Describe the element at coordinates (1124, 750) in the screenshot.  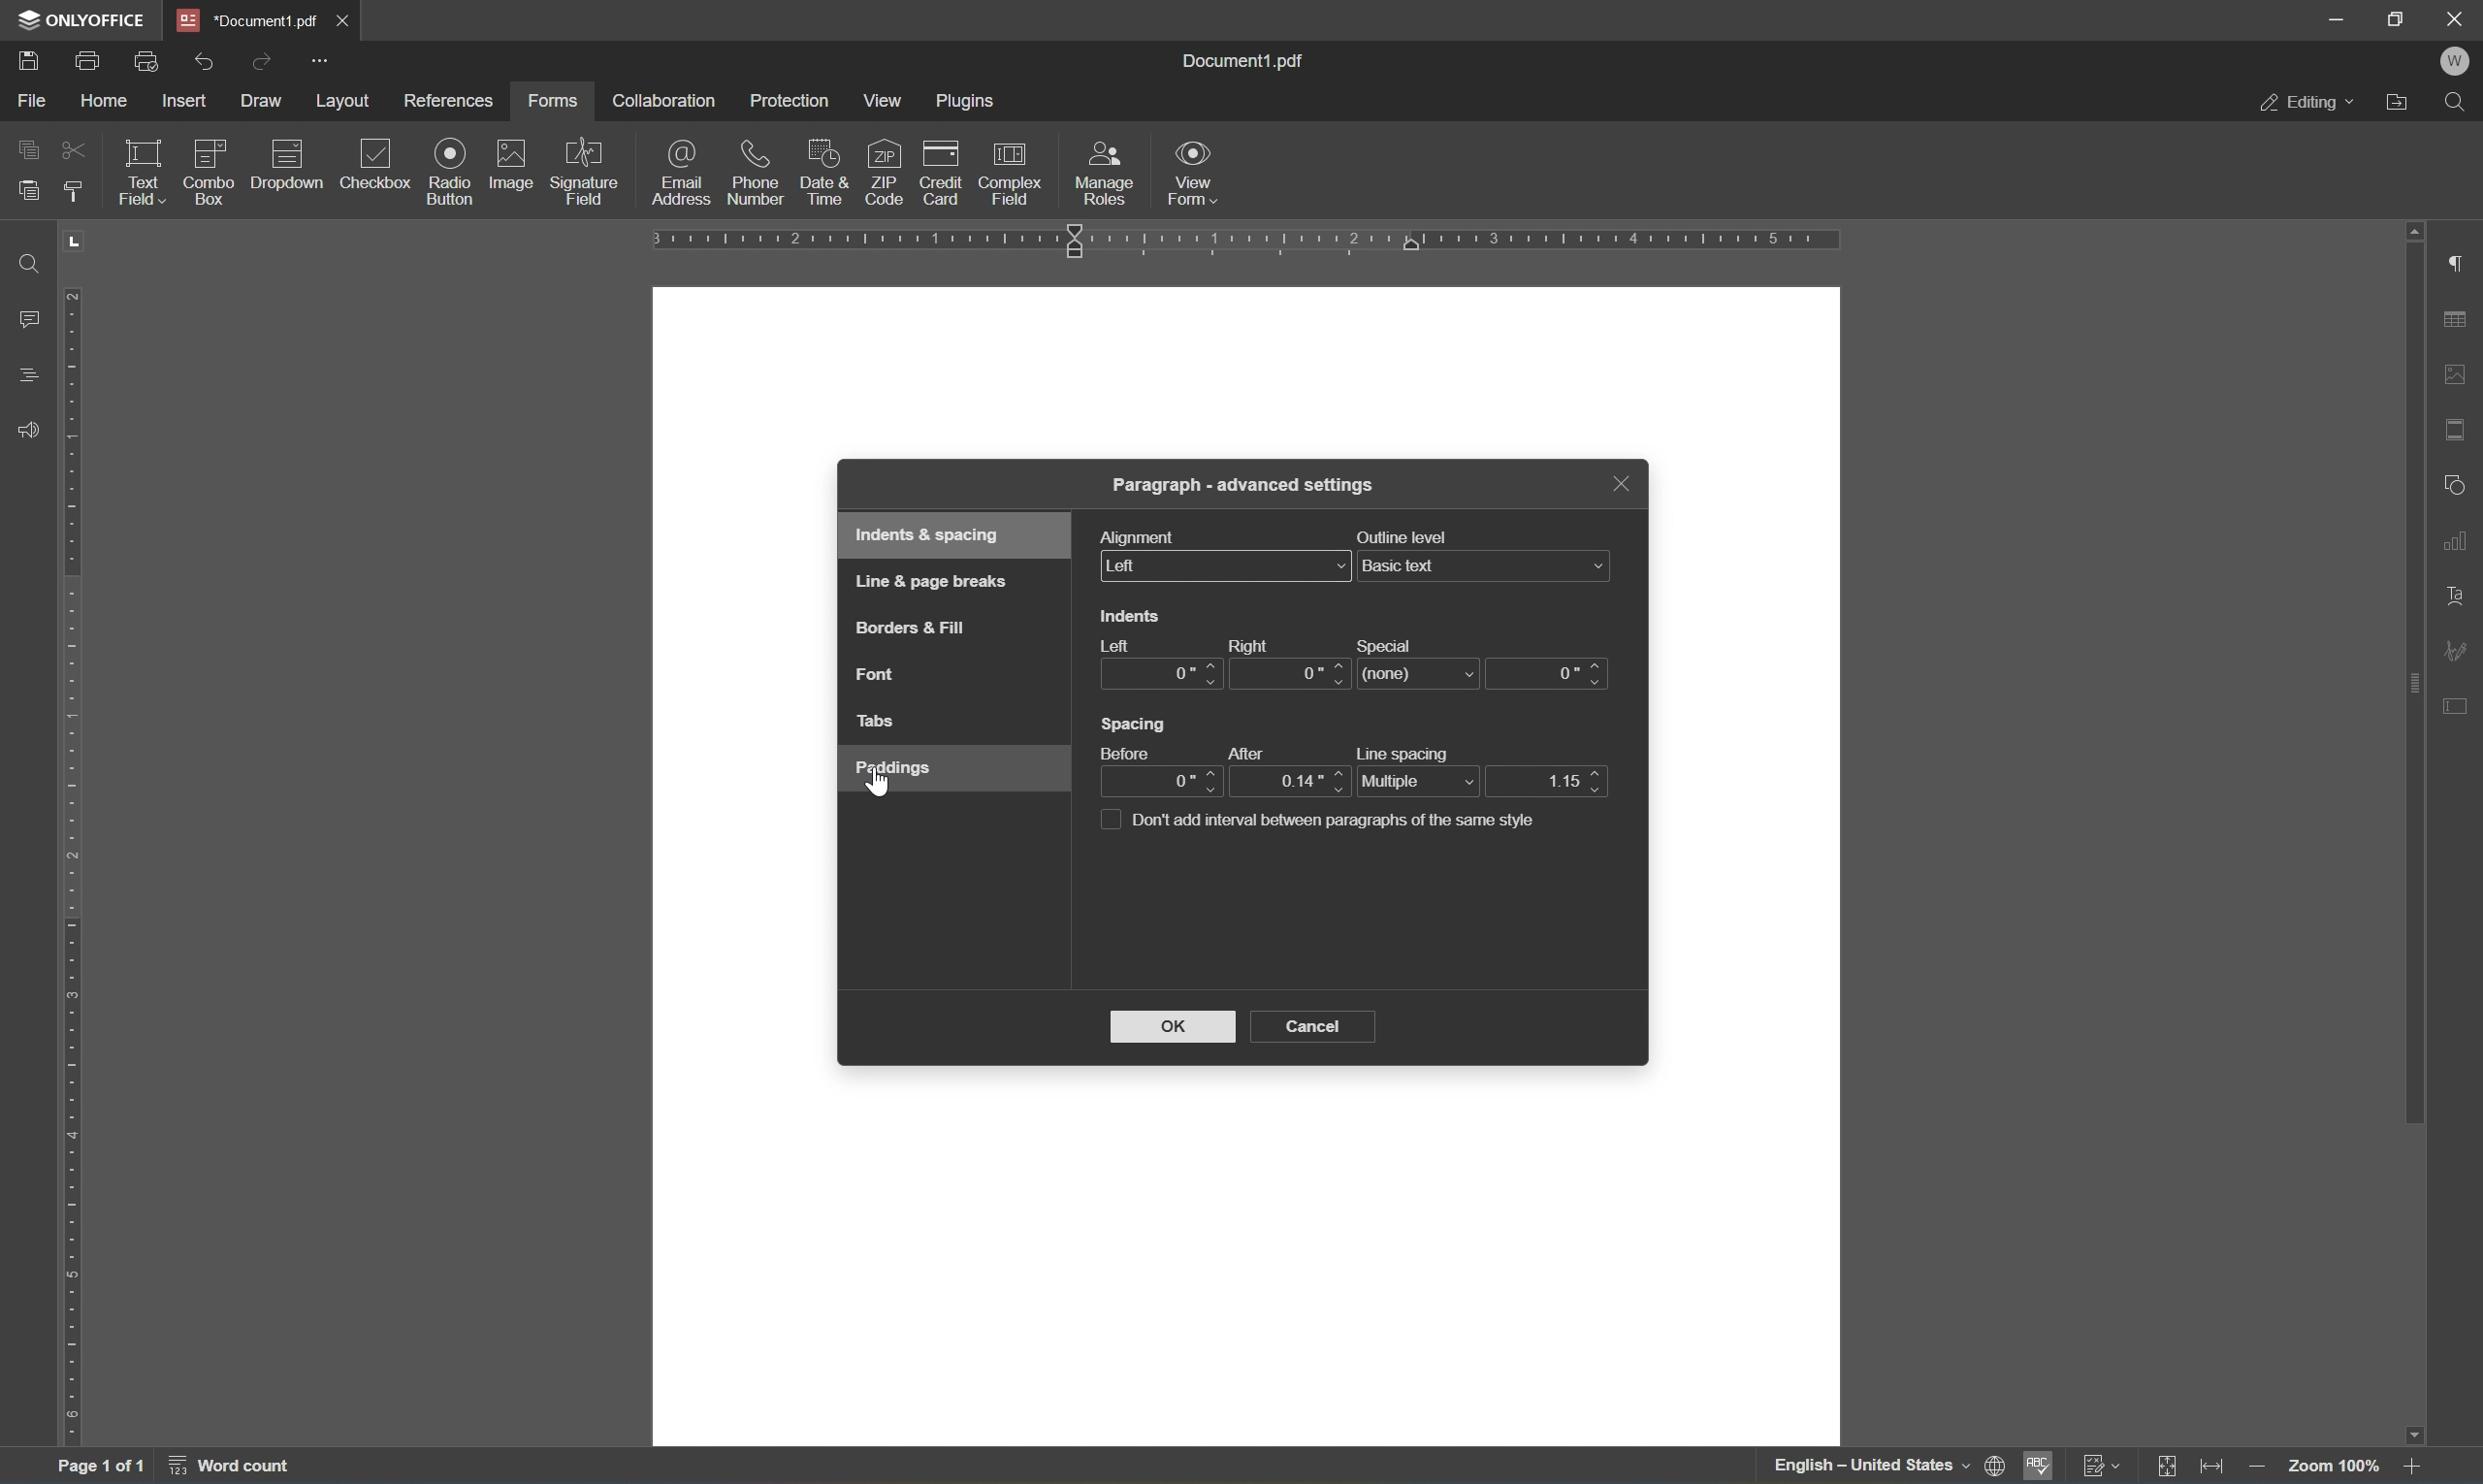
I see `before` at that location.